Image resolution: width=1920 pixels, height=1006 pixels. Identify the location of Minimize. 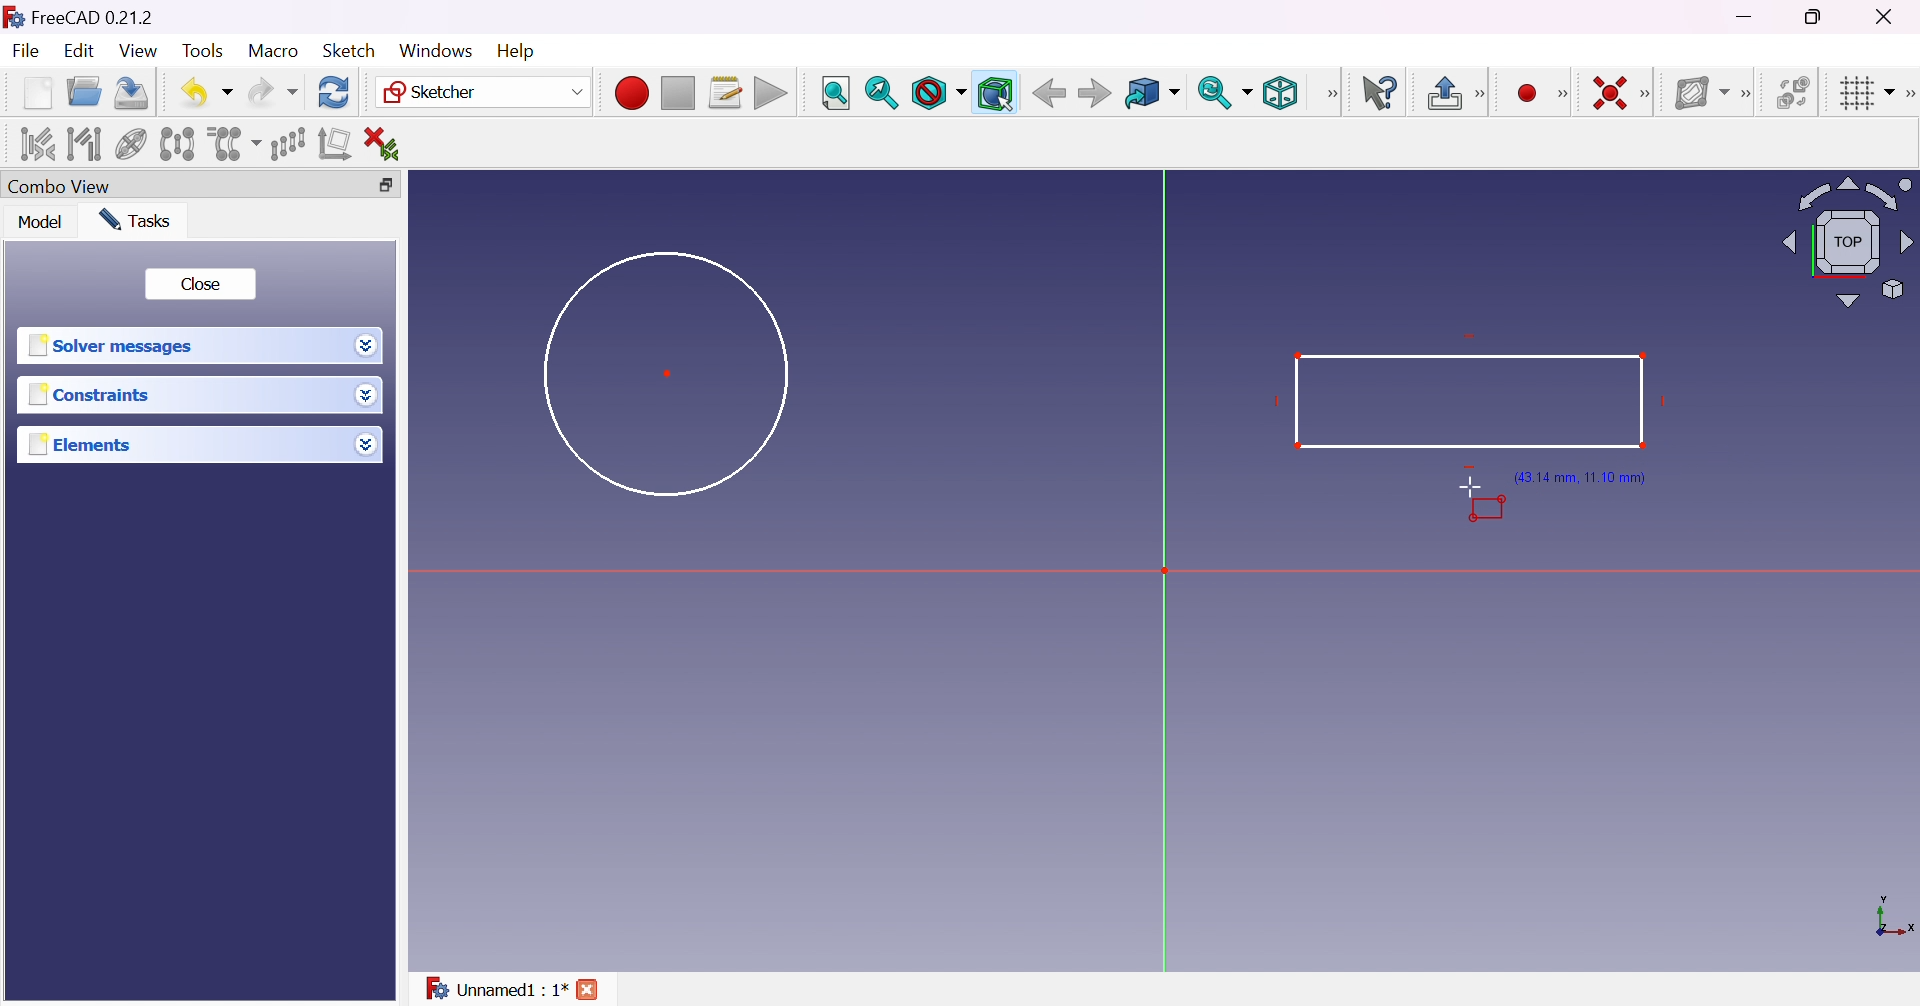
(1749, 17).